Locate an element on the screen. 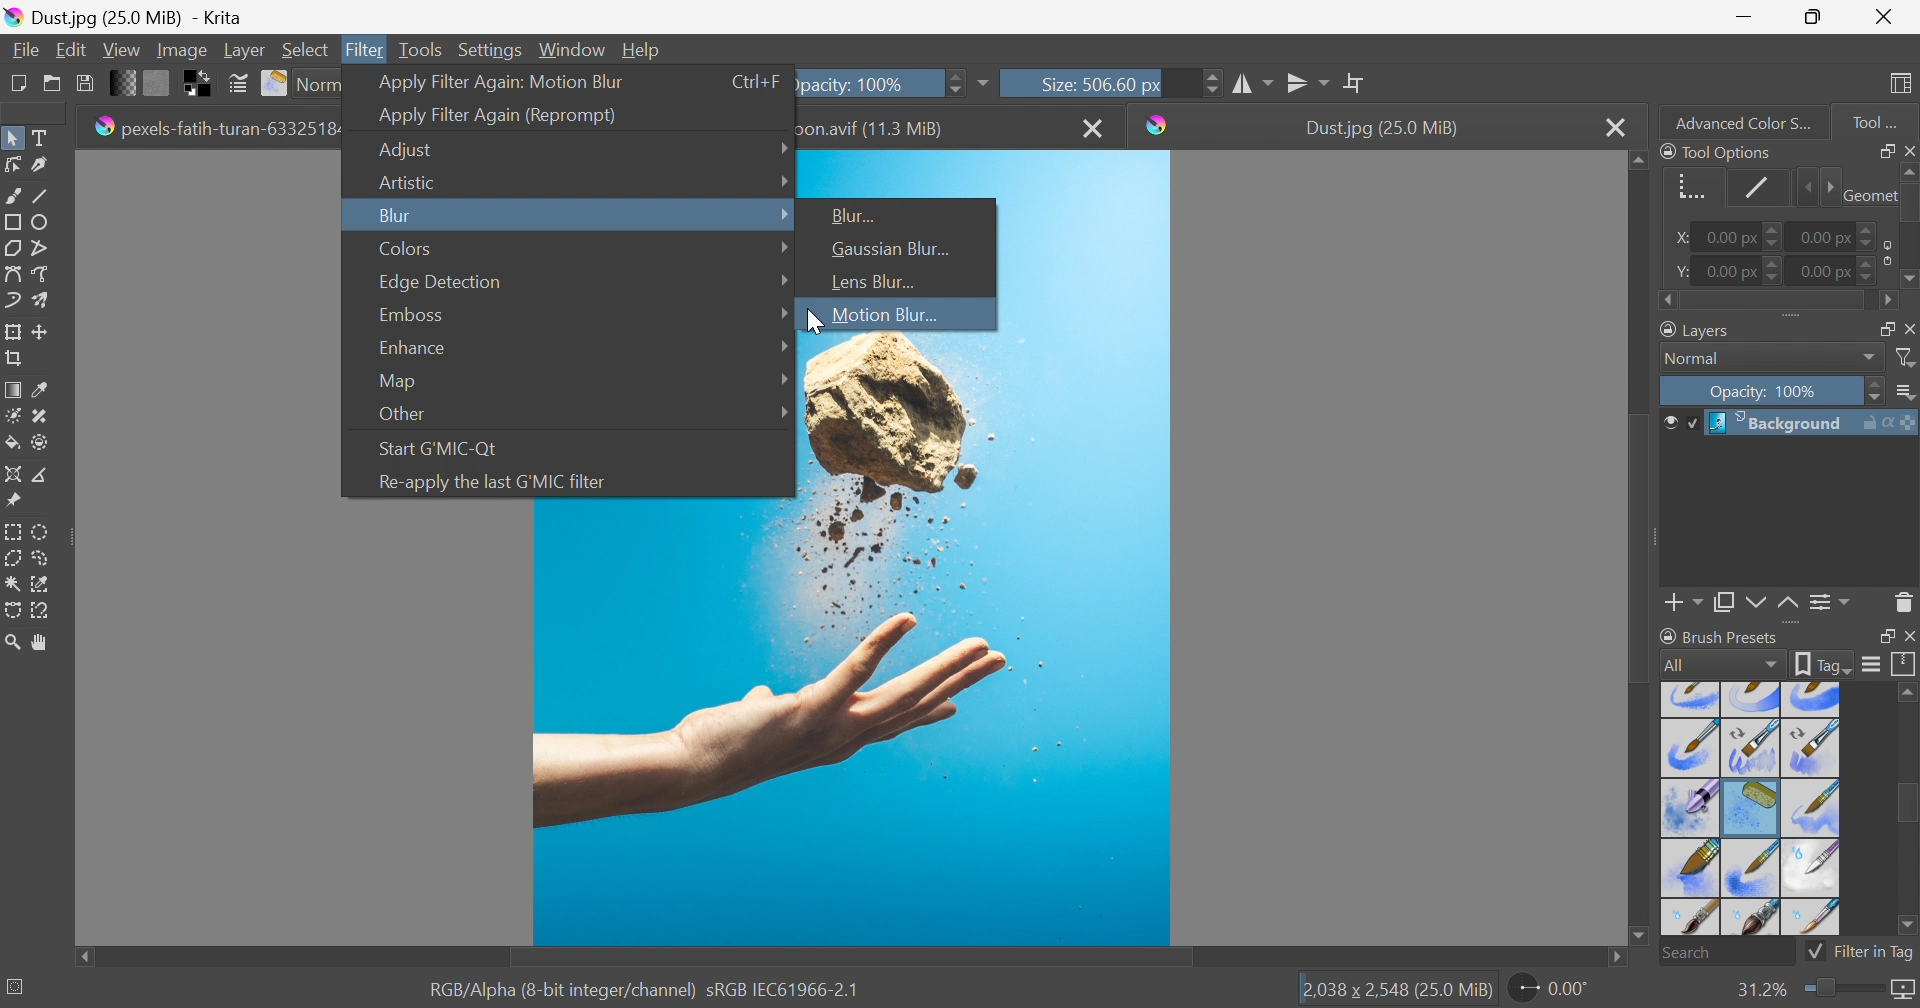  Bezier curve selection tool is located at coordinates (14, 584).